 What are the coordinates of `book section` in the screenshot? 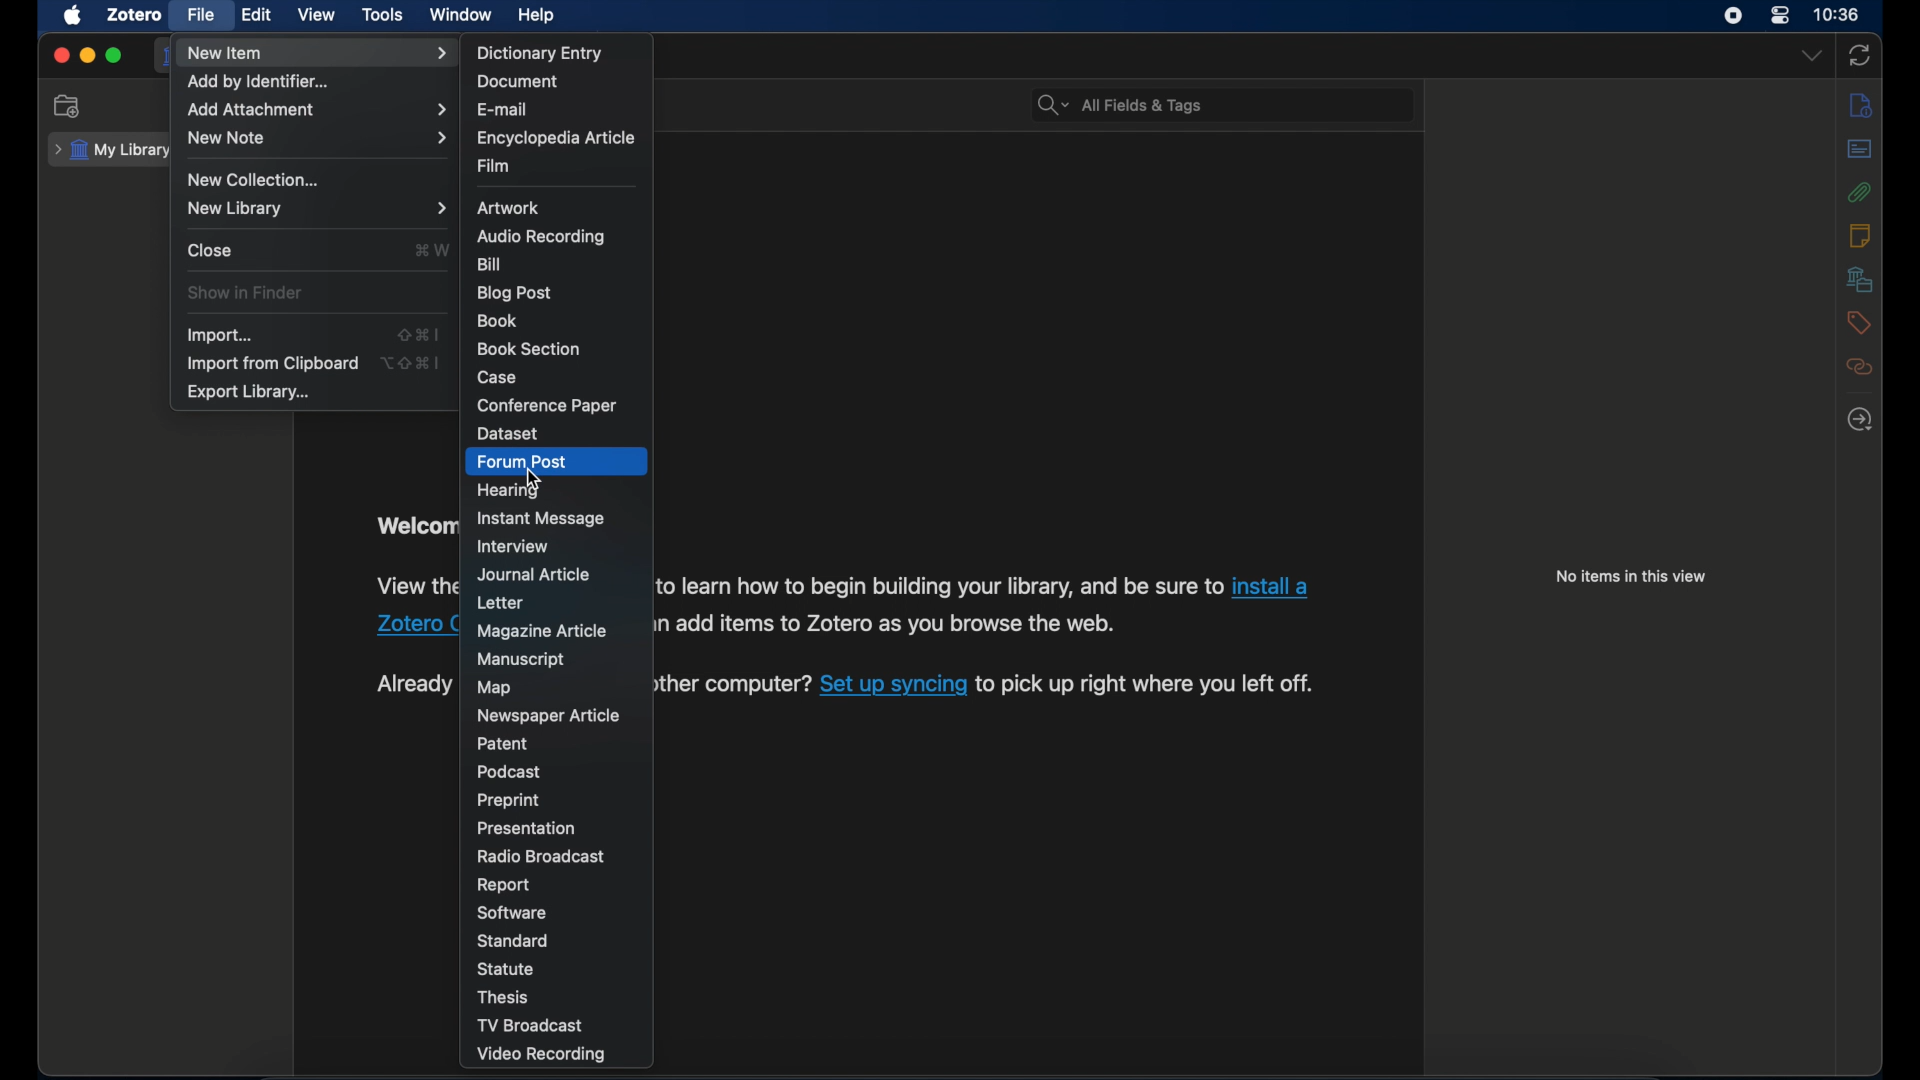 It's located at (528, 349).